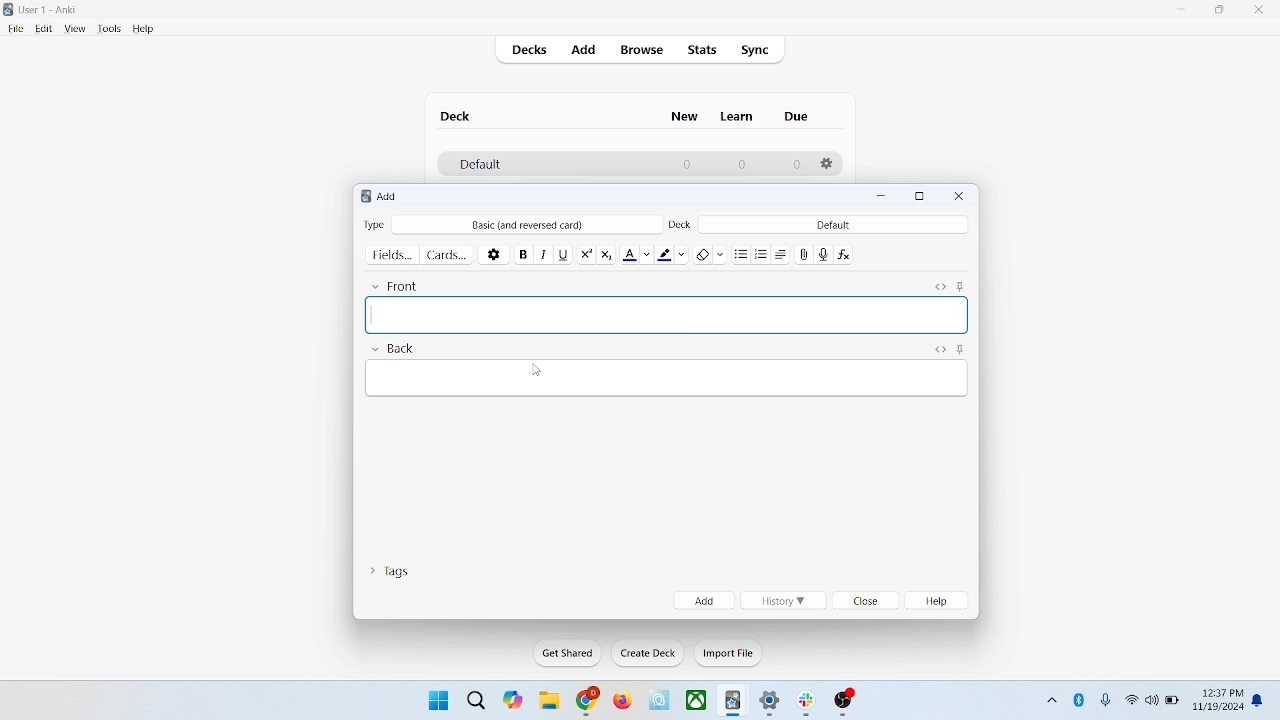 Image resolution: width=1280 pixels, height=720 pixels. What do you see at coordinates (569, 654) in the screenshot?
I see `get shared` at bounding box center [569, 654].